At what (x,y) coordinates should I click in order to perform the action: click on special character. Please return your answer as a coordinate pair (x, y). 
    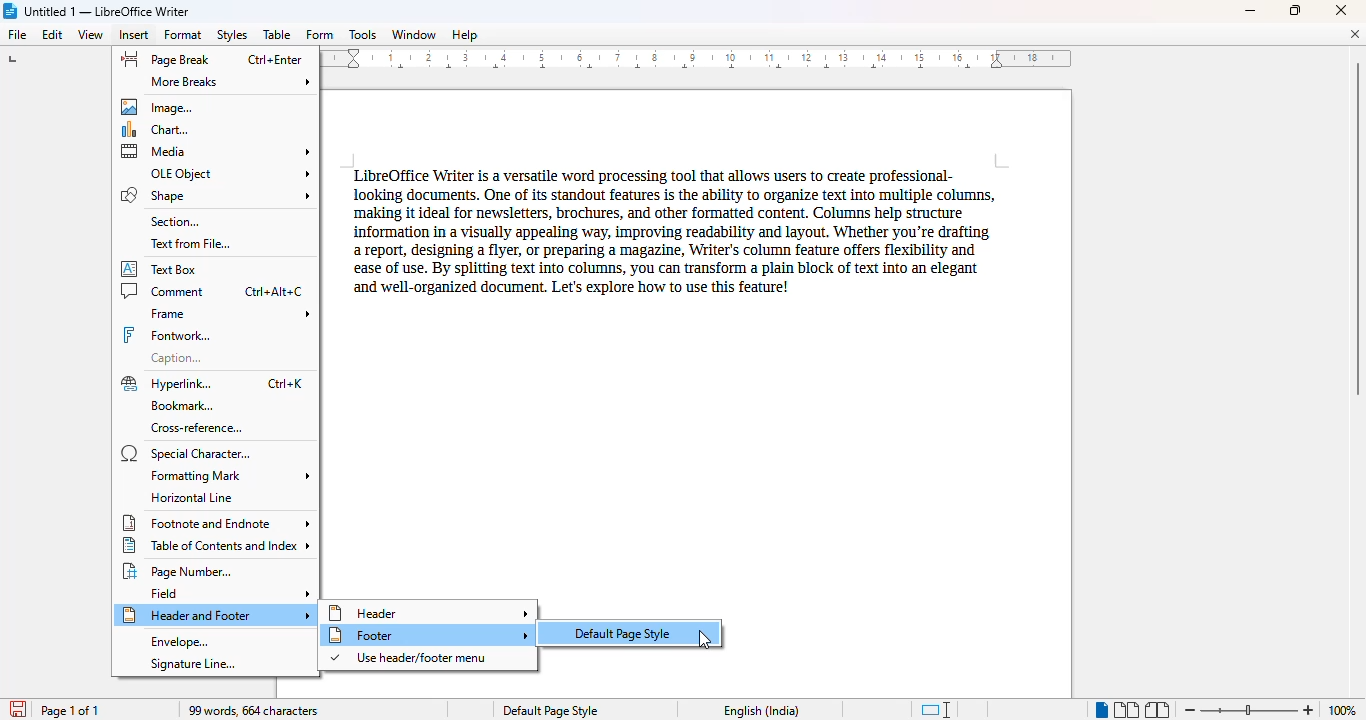
    Looking at the image, I should click on (185, 453).